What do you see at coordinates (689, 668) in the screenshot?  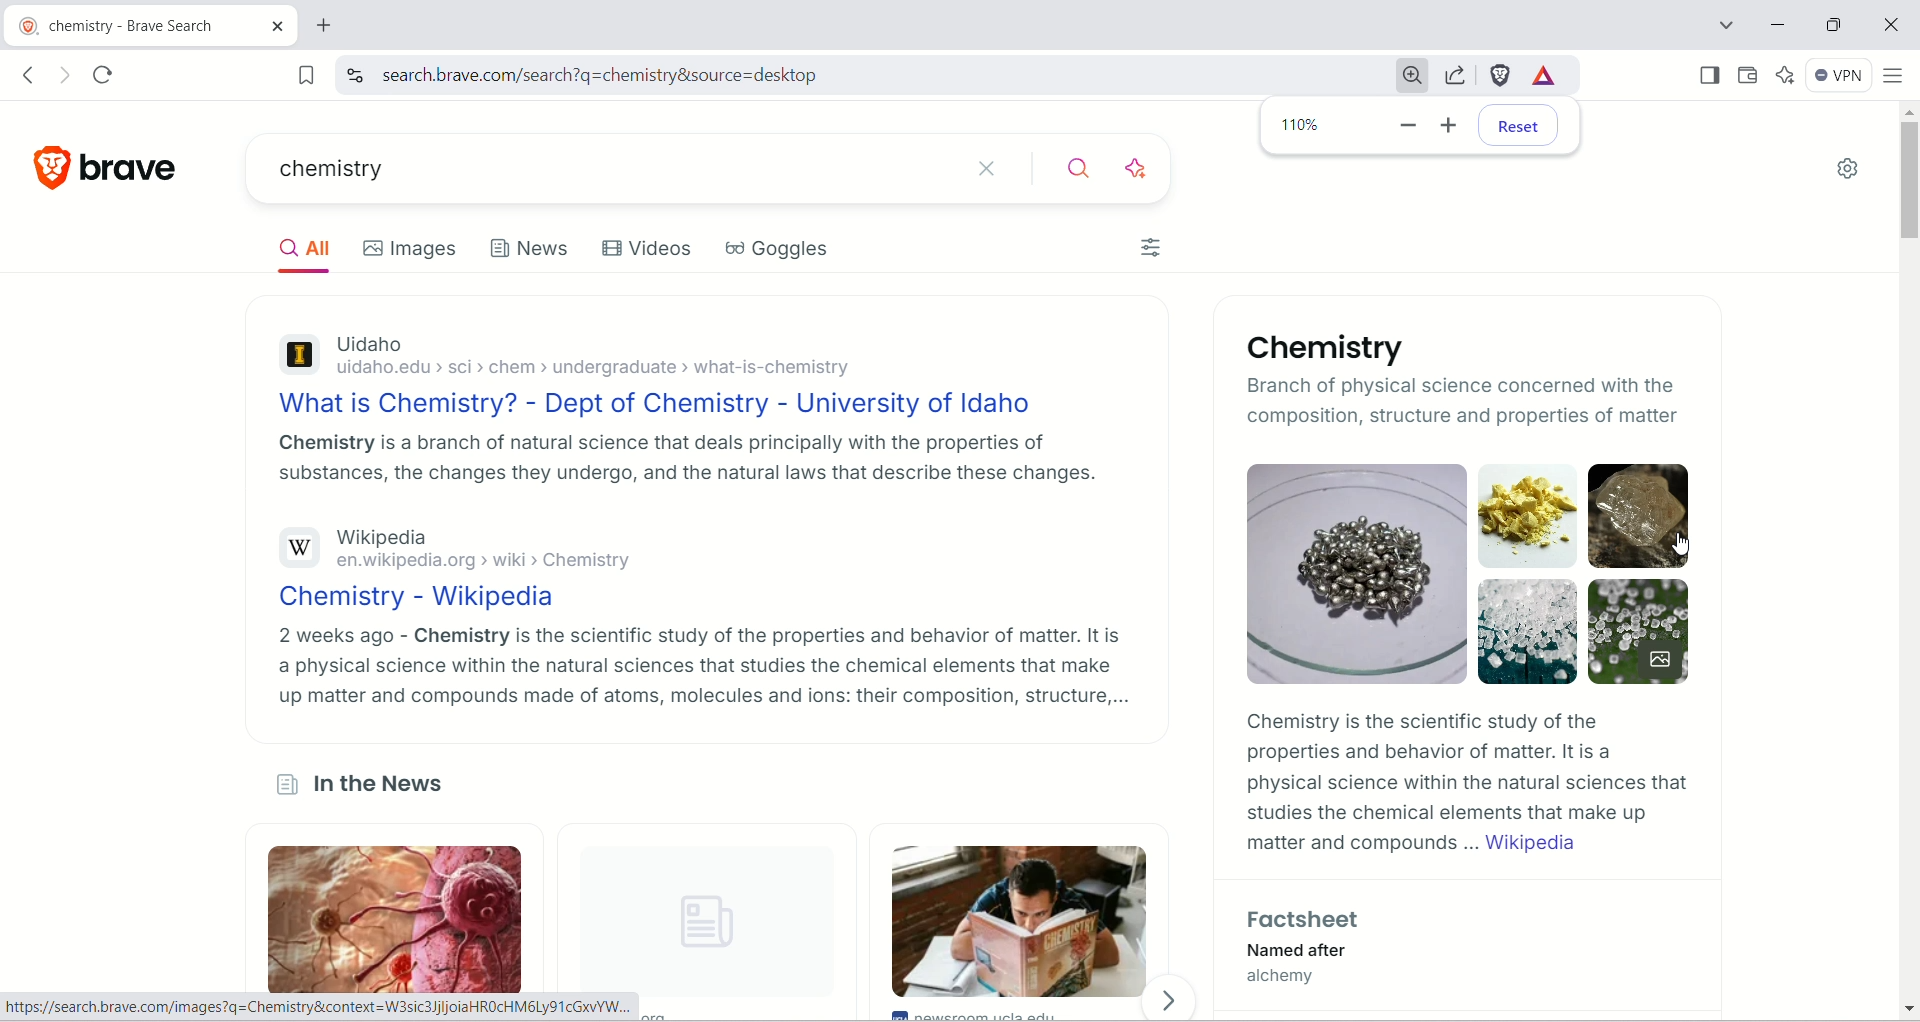 I see `2 weeks ago - Chemistry is the scientific study of the properties and behavior of matter. It is
a physical science within the natural sciences that studies the chemical elements that make
up matter and compounds made of atoms, molecules and ions: their composition, structure,...` at bounding box center [689, 668].